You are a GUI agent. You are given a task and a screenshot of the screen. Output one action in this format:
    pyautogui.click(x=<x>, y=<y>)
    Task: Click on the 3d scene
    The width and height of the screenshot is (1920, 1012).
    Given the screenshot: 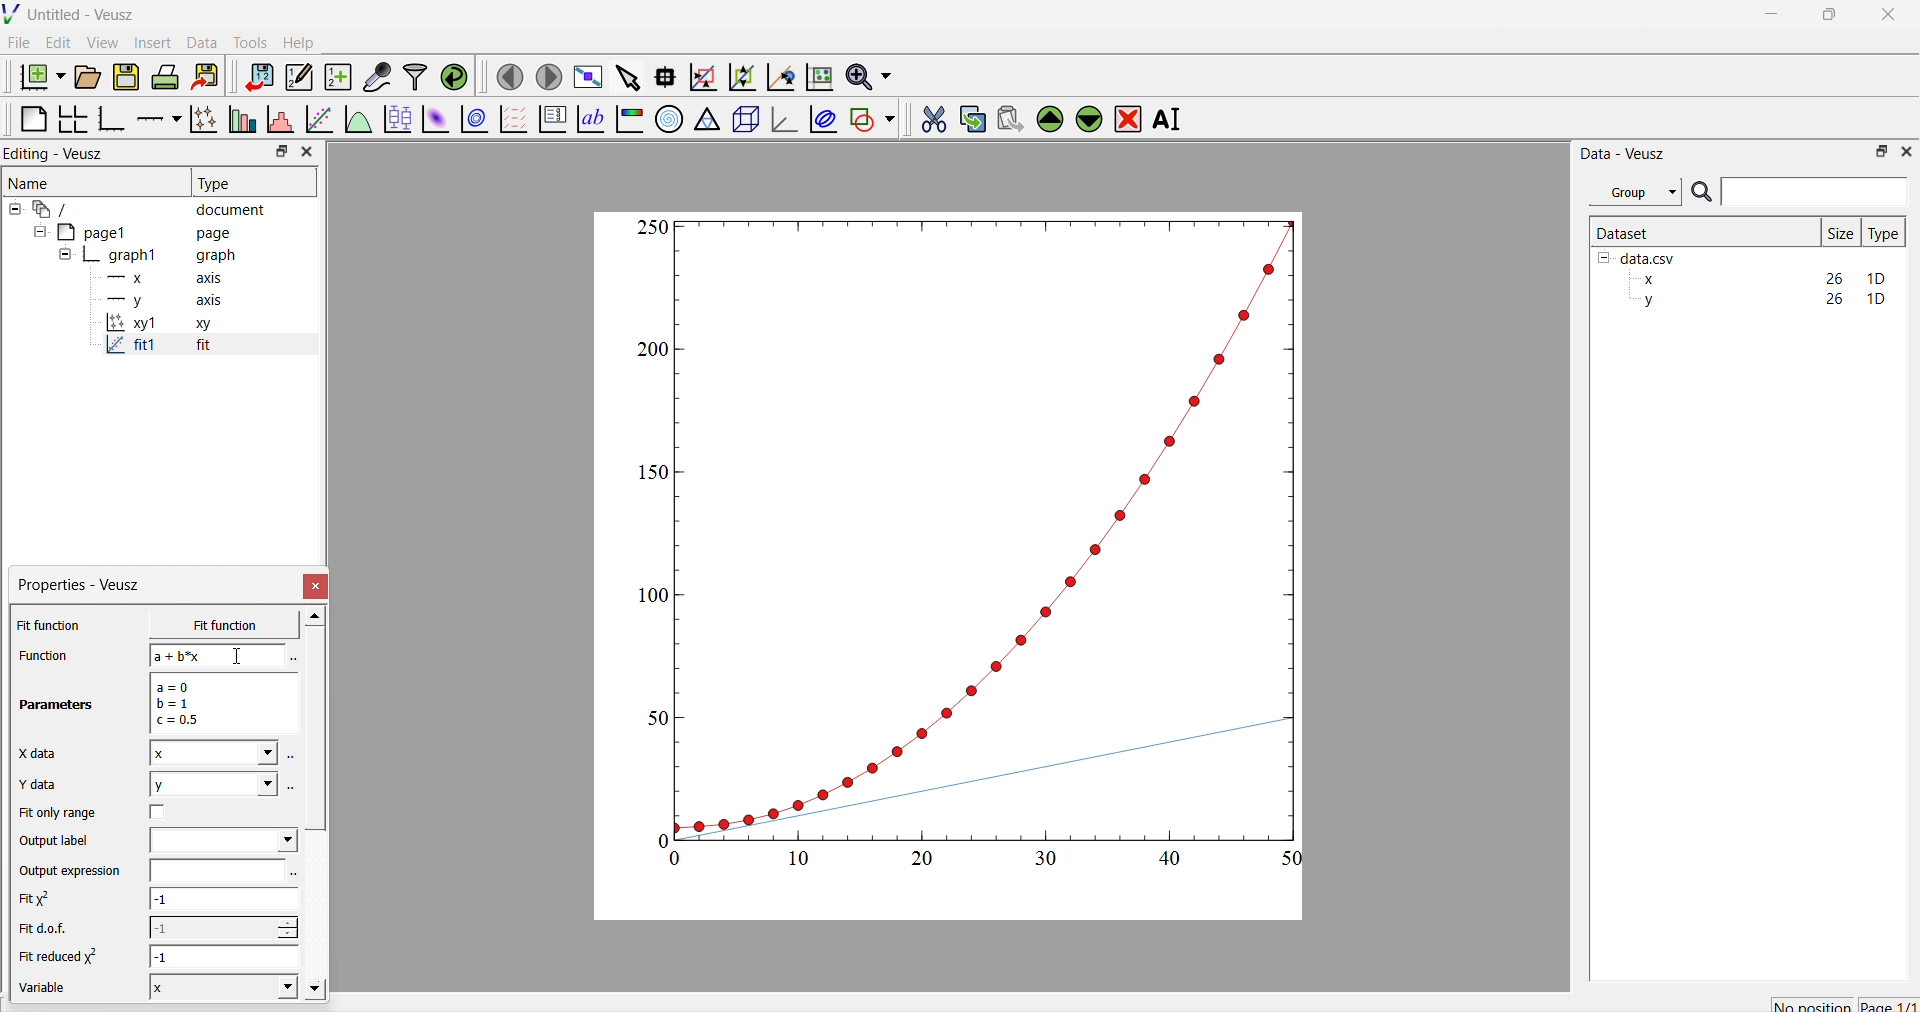 What is the action you would take?
    pyautogui.click(x=743, y=116)
    